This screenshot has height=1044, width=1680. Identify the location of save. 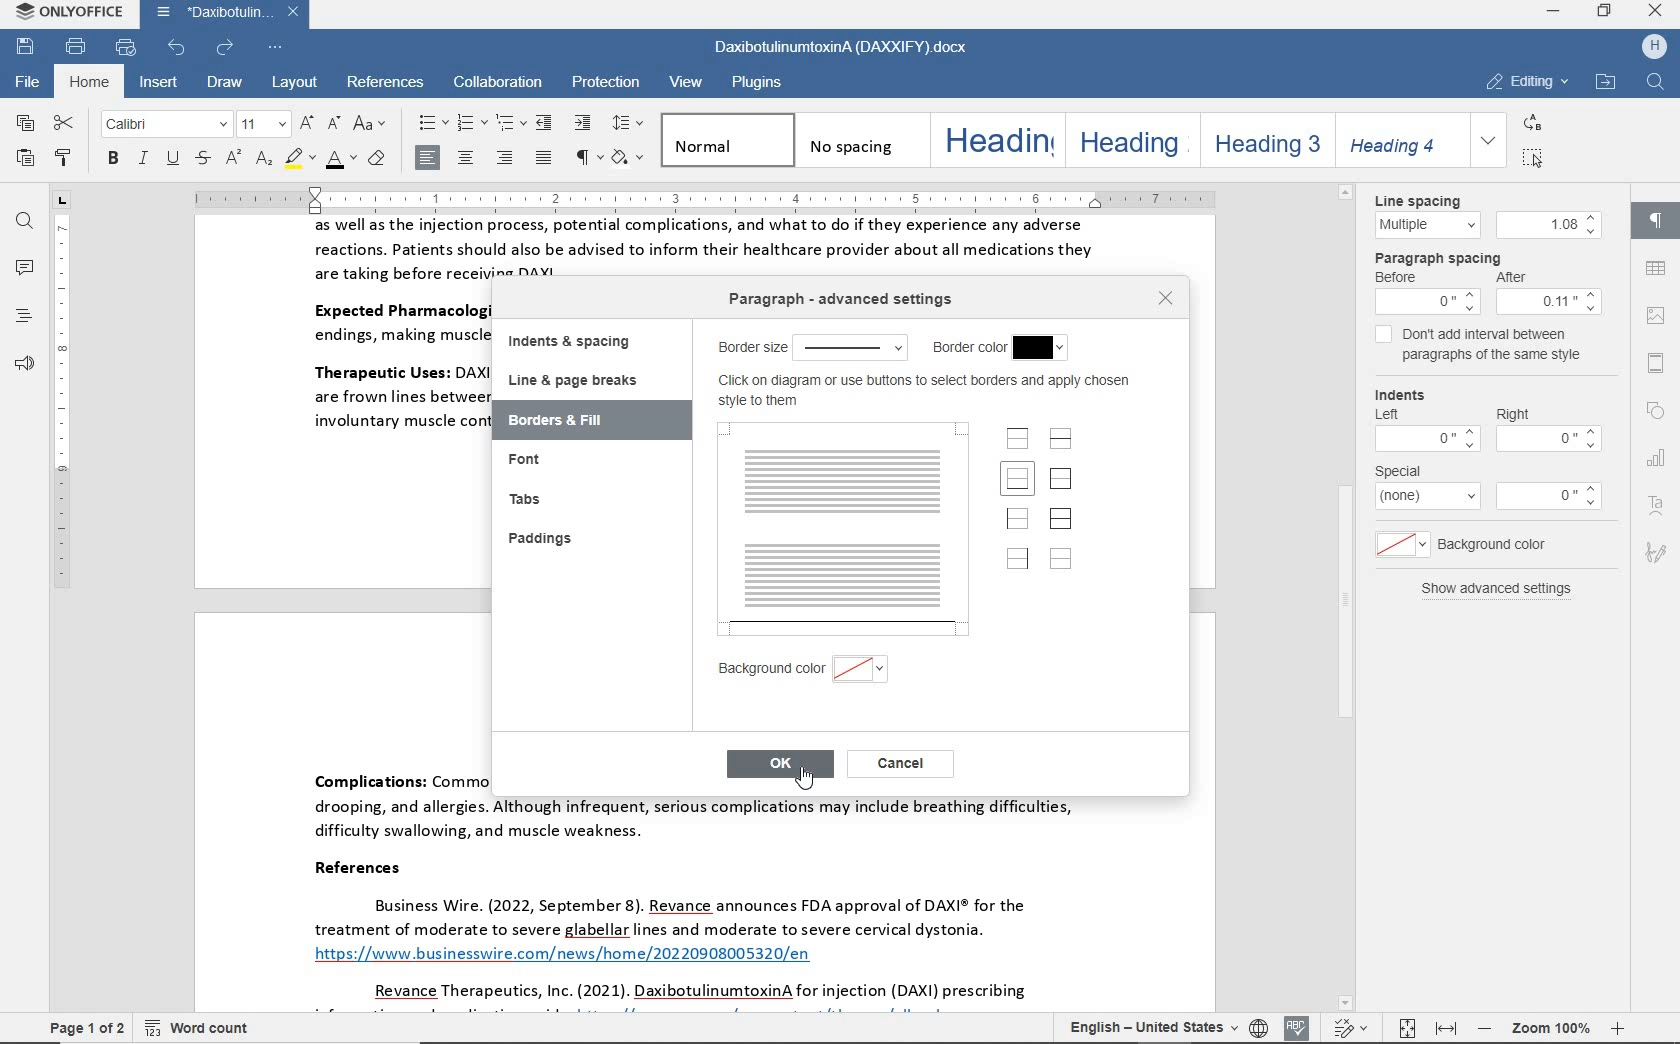
(26, 45).